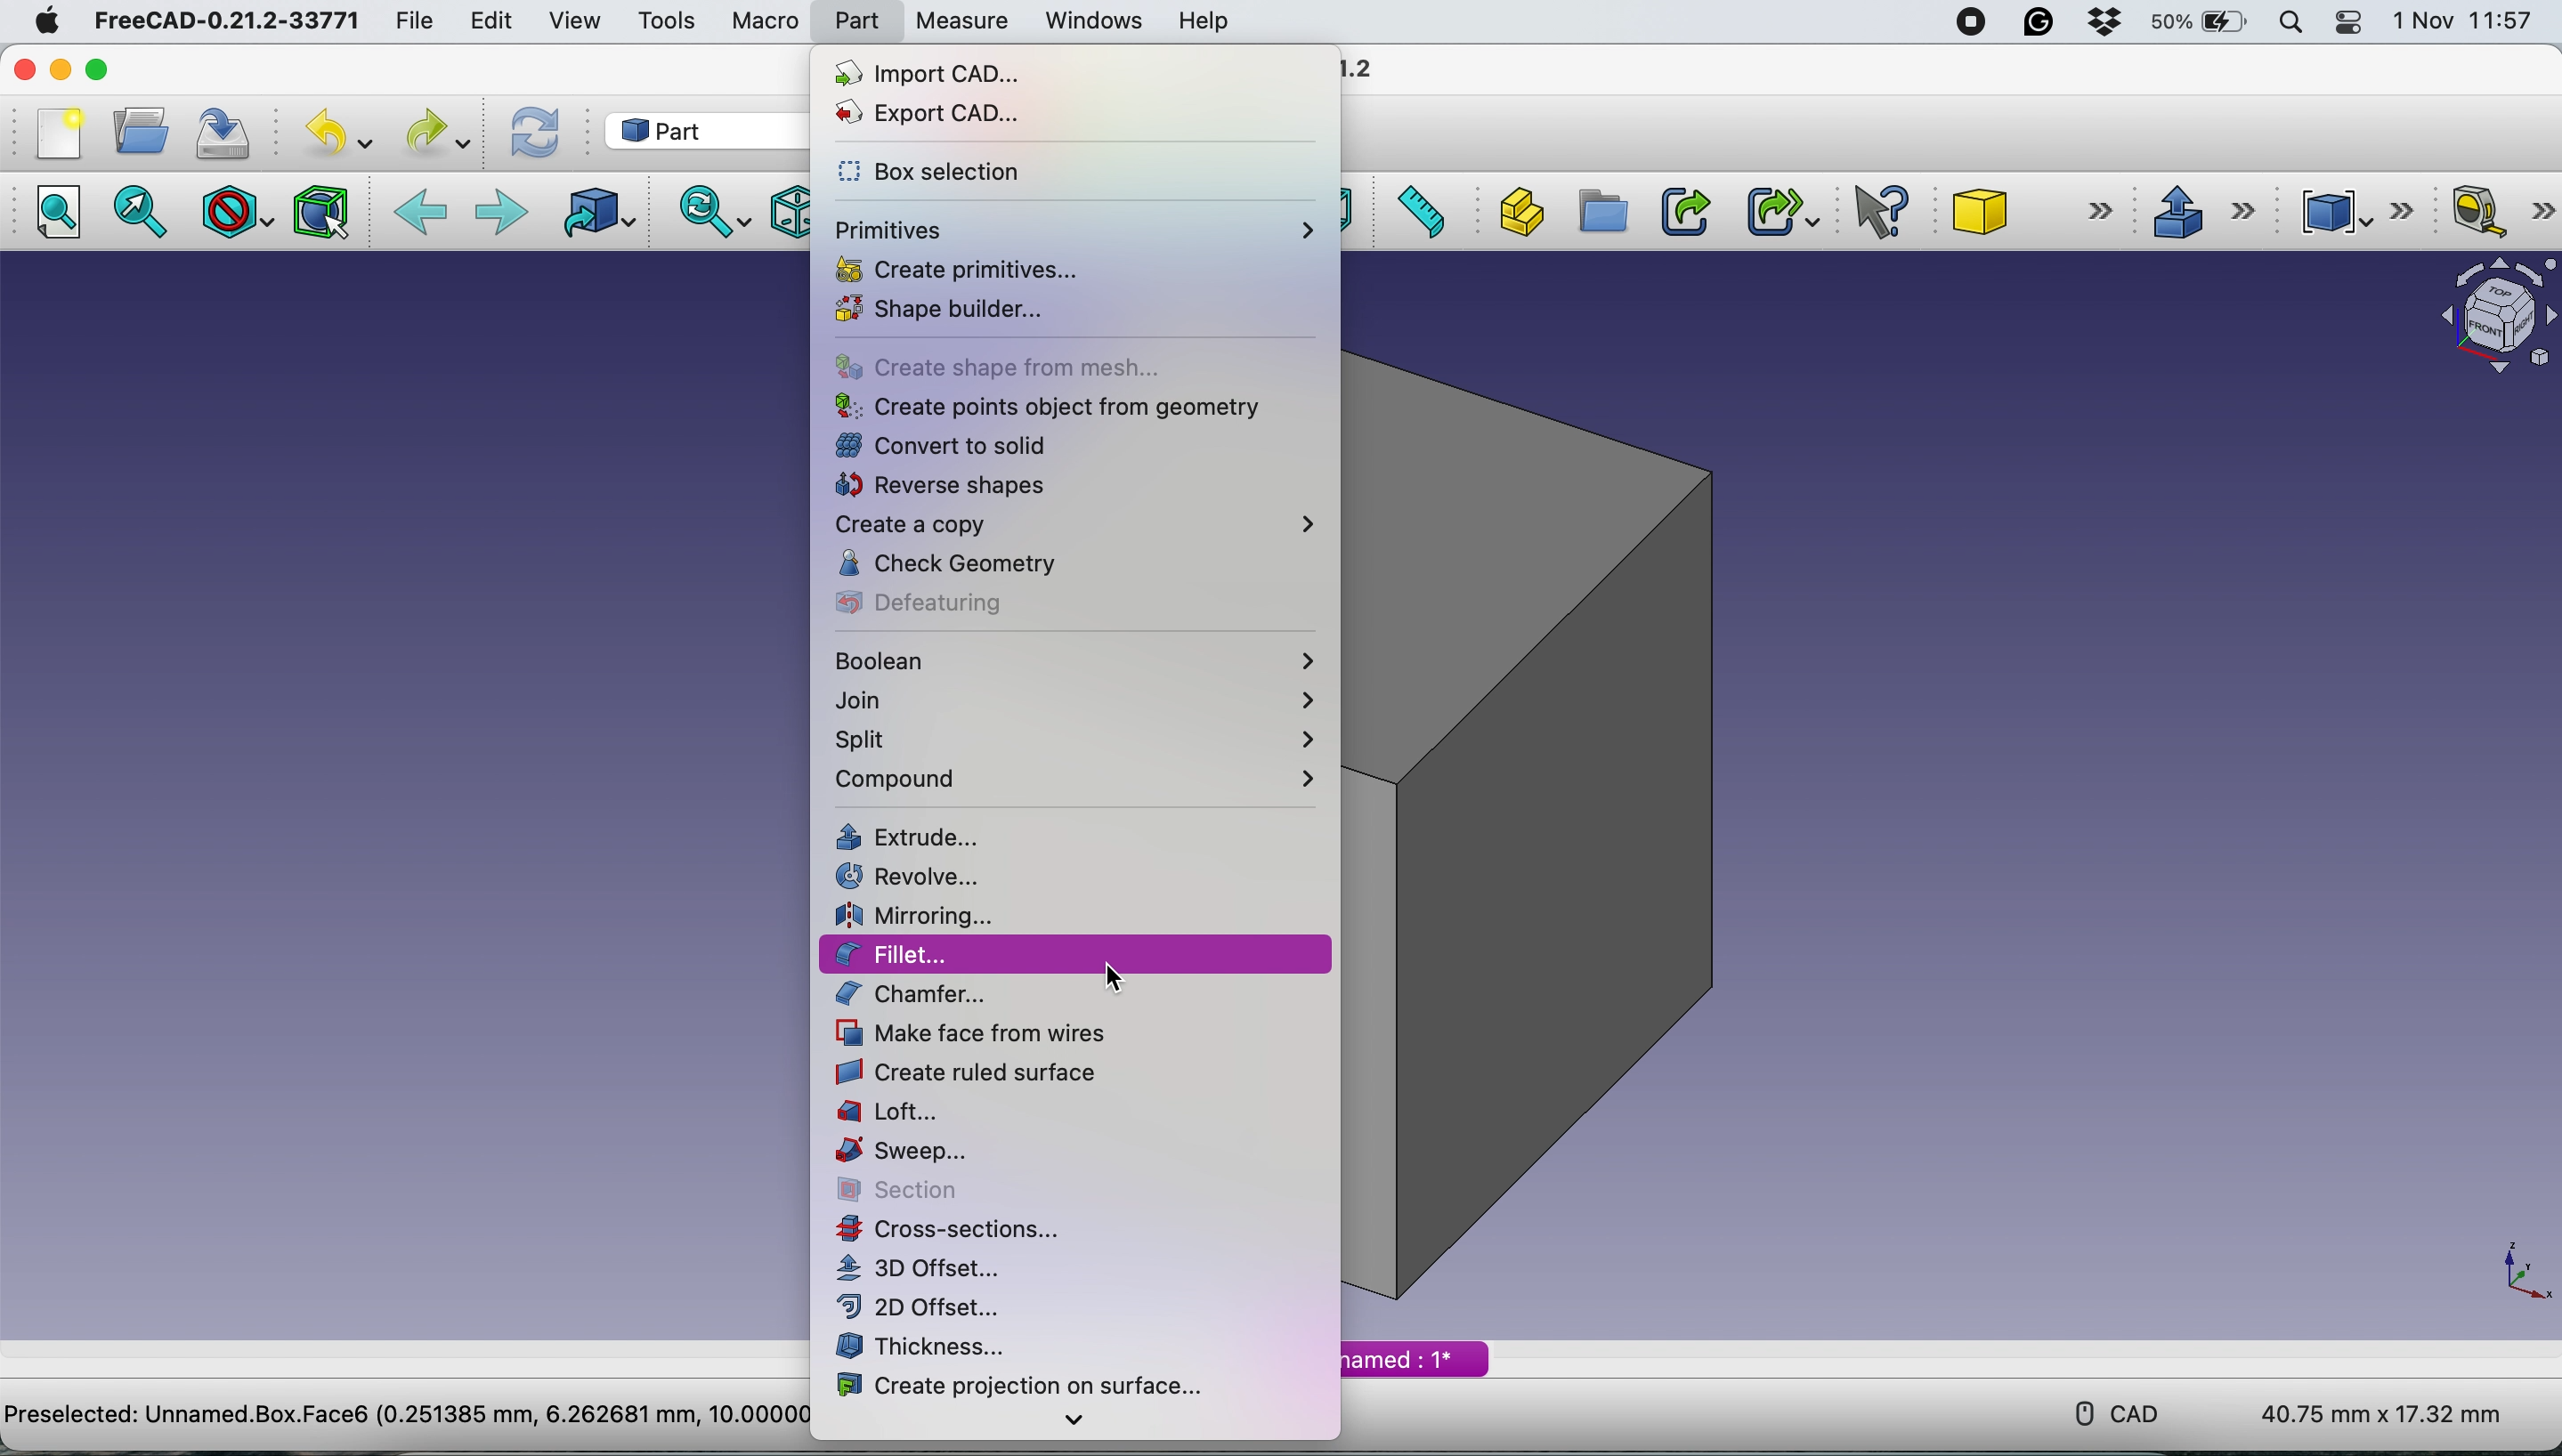 The width and height of the screenshot is (2562, 1456). Describe the element at coordinates (856, 19) in the screenshot. I see `part` at that location.